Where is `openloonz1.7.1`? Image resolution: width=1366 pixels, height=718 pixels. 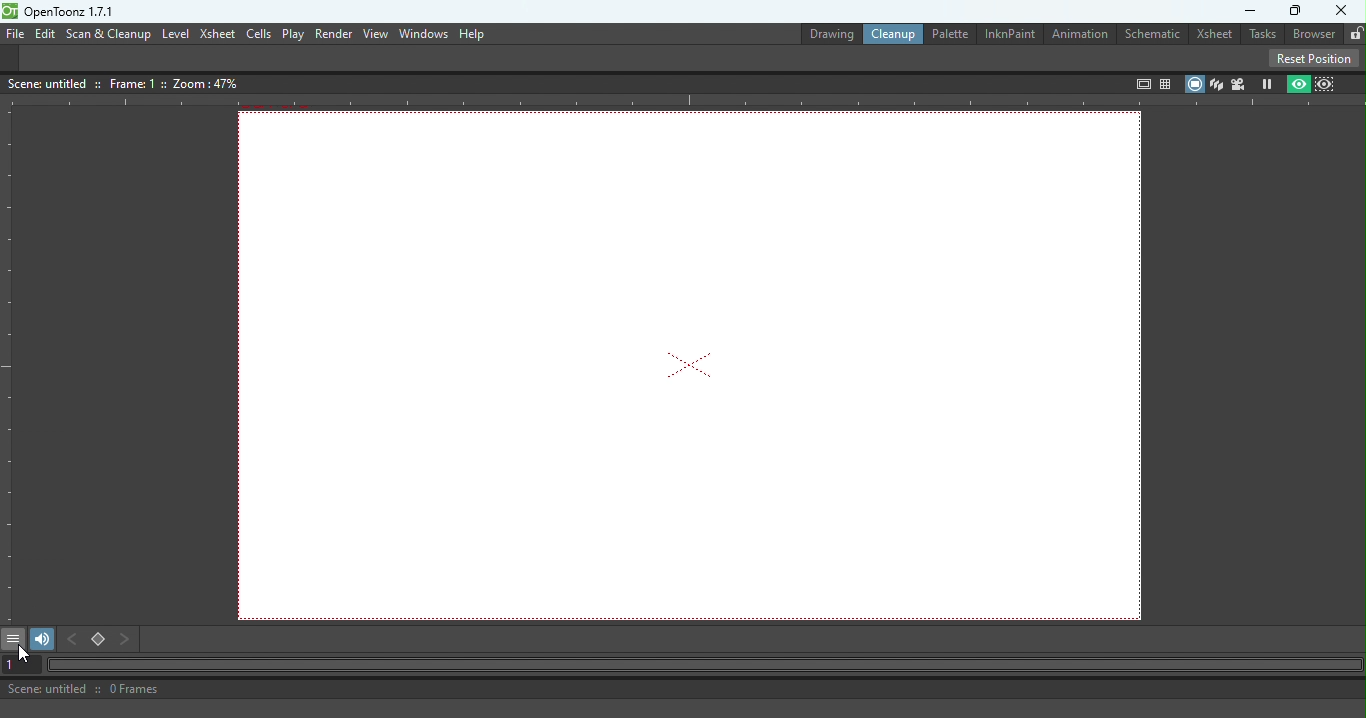 openloonz1.7.1 is located at coordinates (75, 12).